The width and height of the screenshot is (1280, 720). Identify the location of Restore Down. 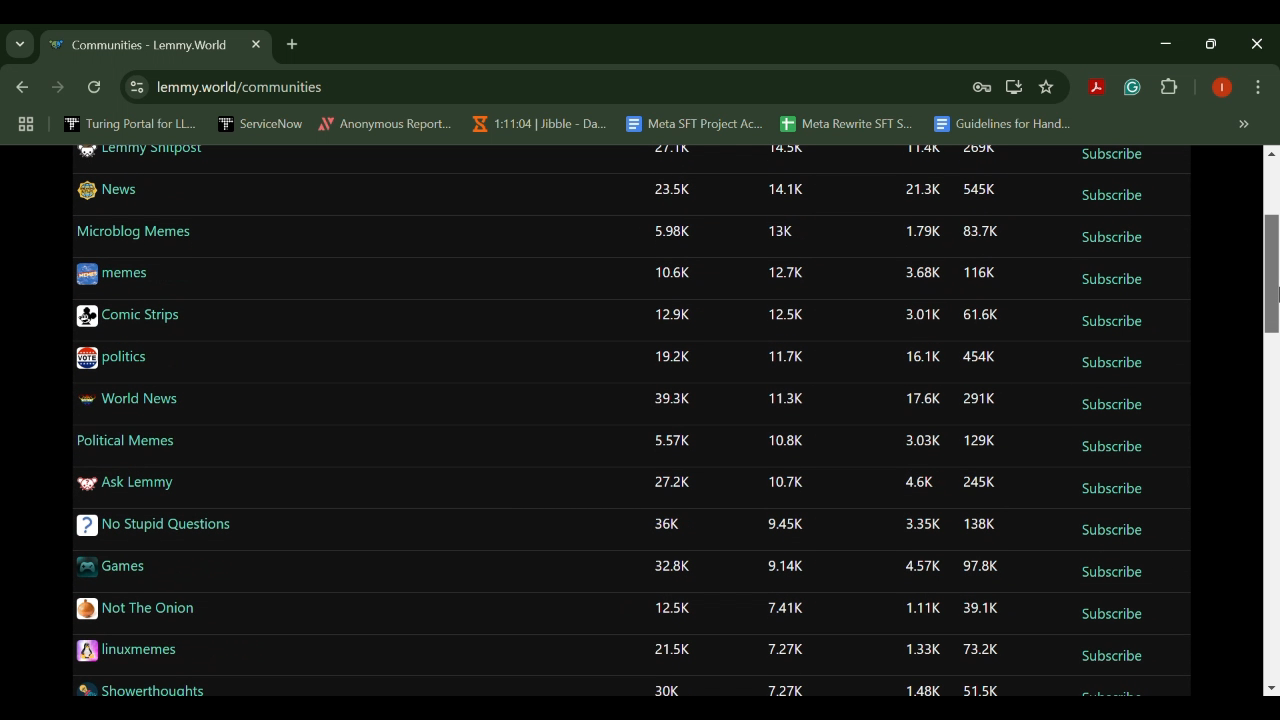
(1170, 43).